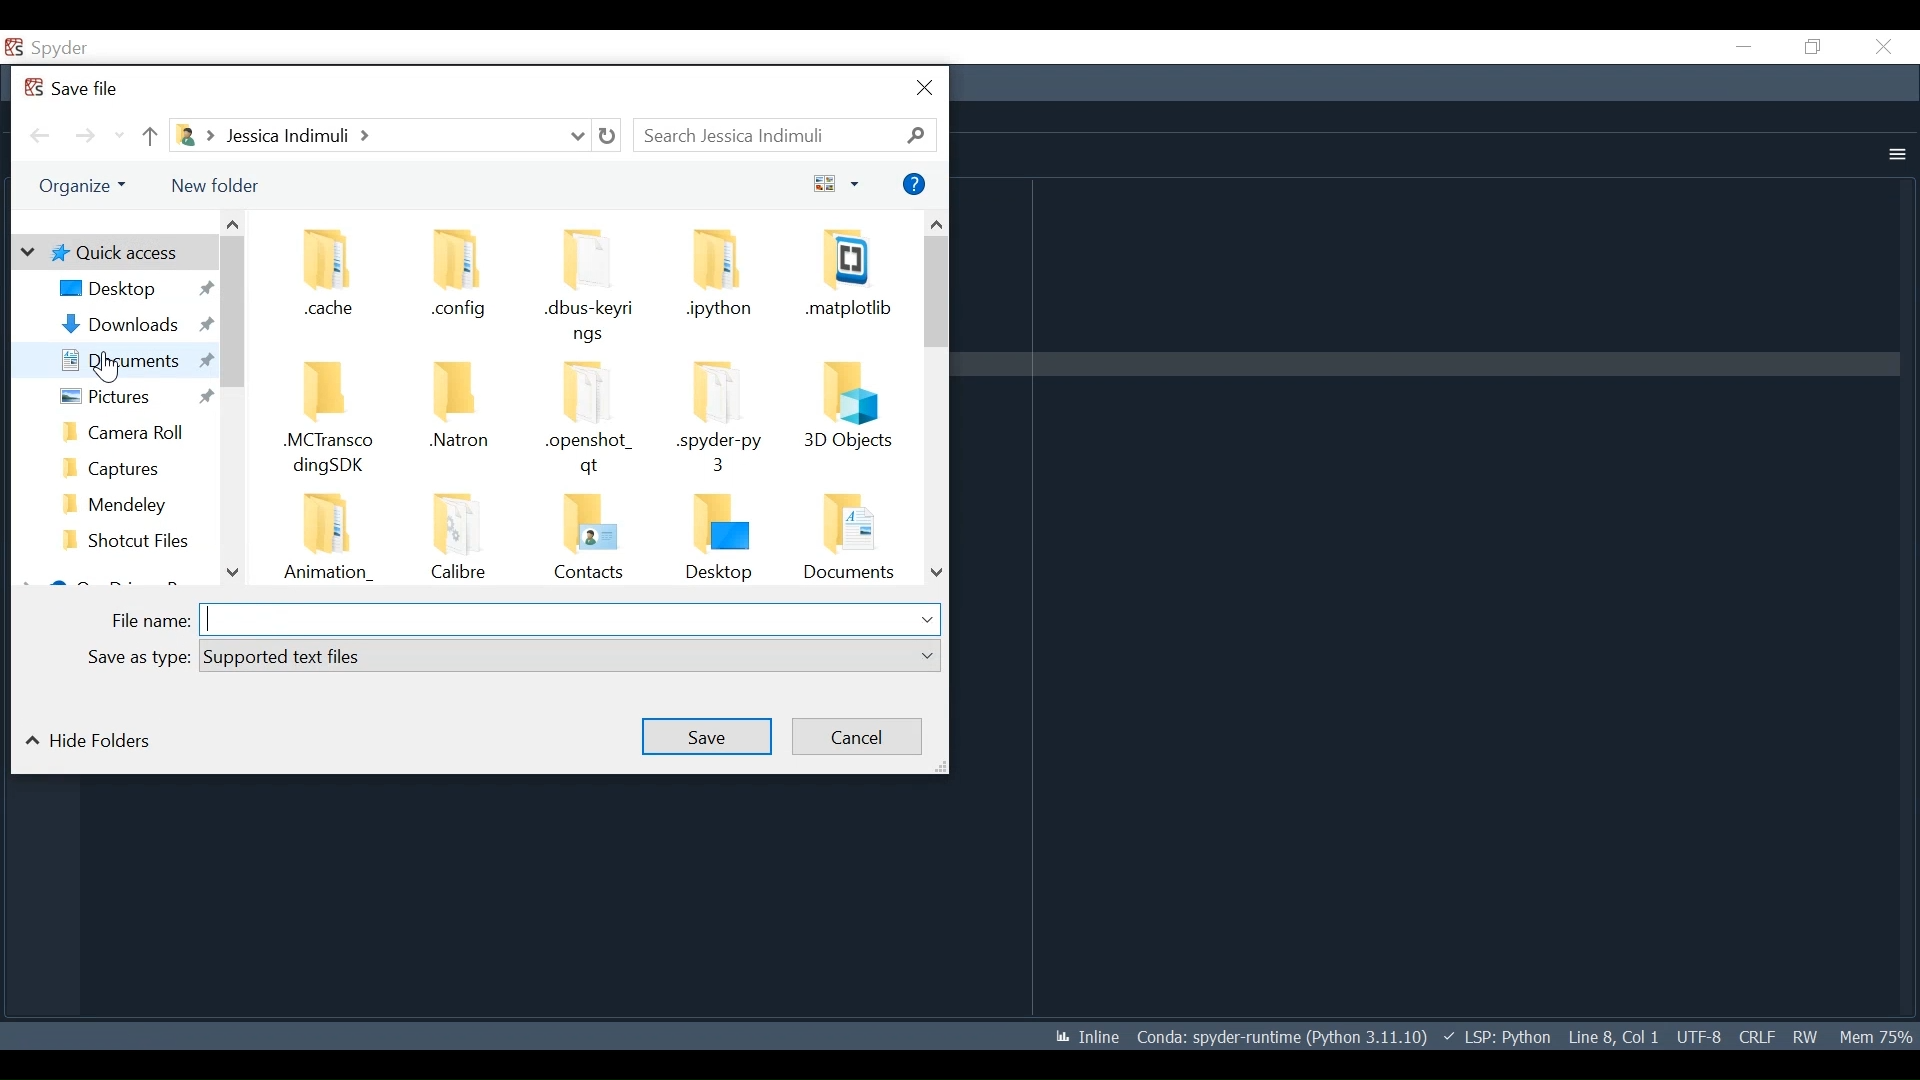 The width and height of the screenshot is (1920, 1080). Describe the element at coordinates (111, 252) in the screenshot. I see `Quick Access` at that location.